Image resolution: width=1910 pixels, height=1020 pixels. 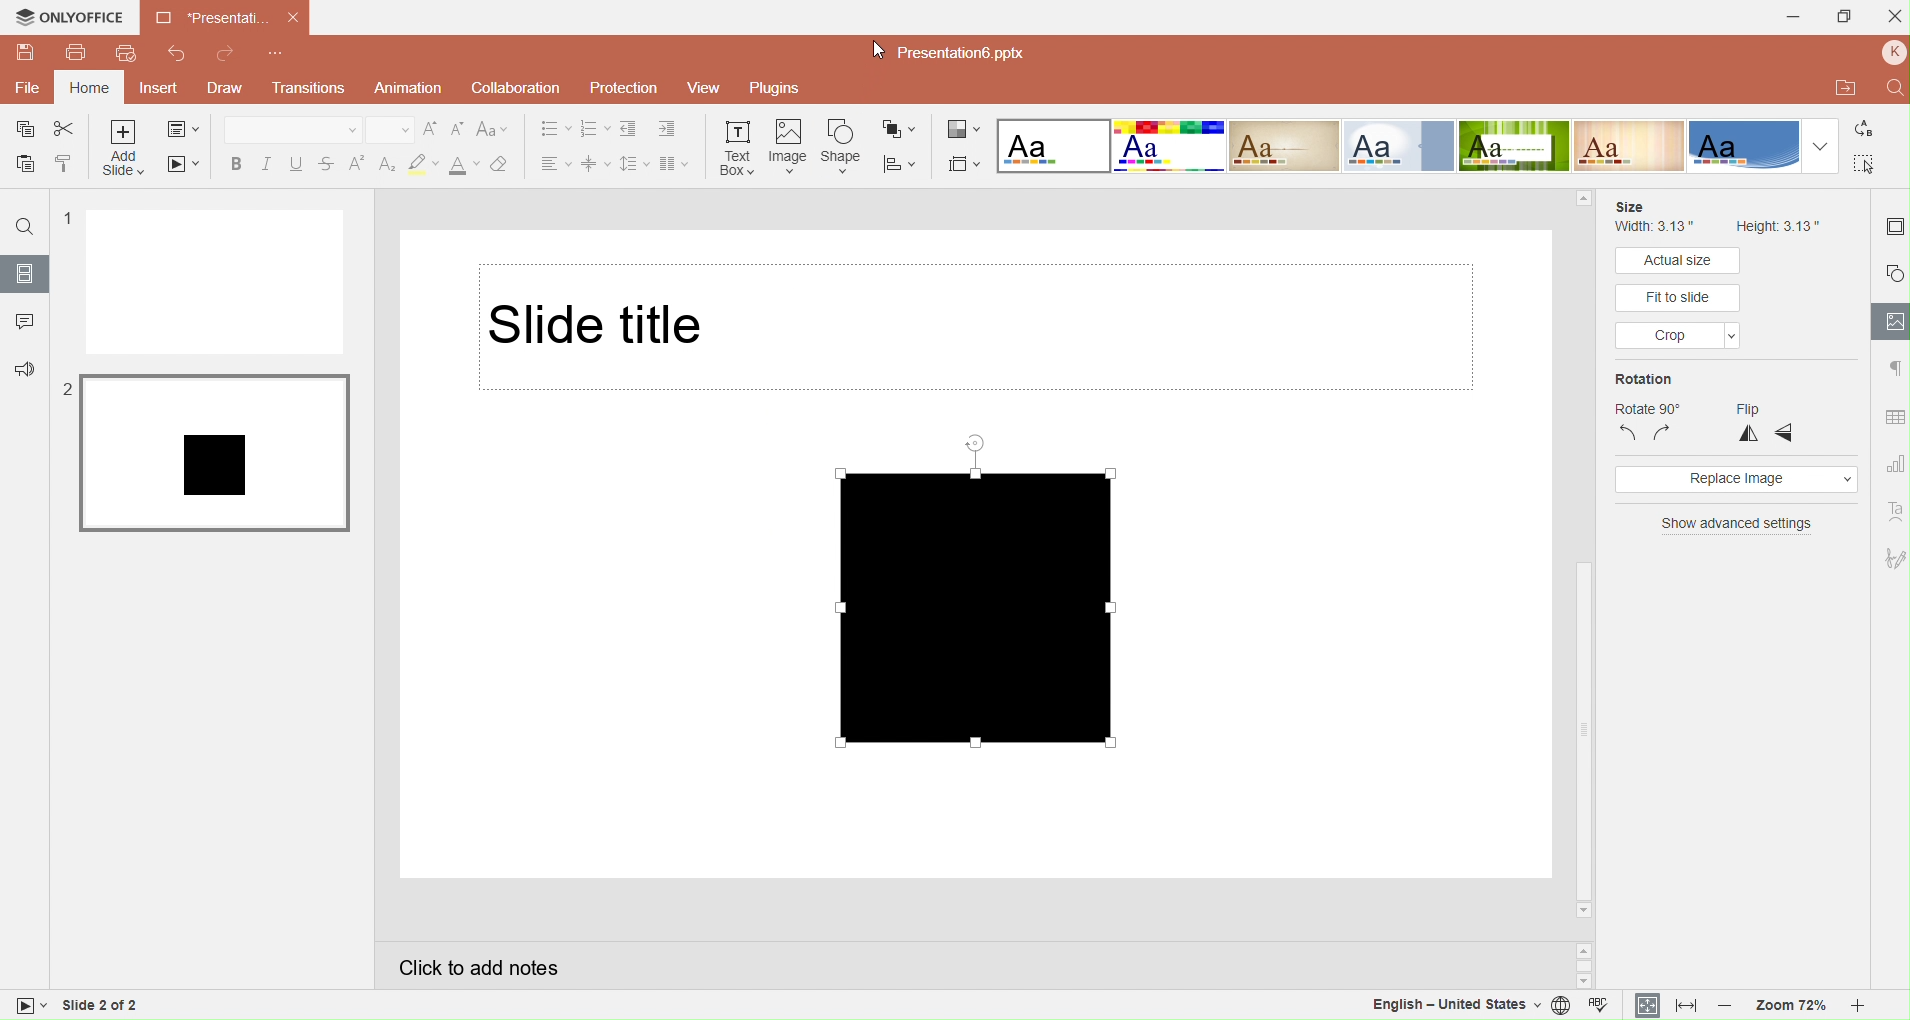 I want to click on Opacity size, so click(x=1820, y=325).